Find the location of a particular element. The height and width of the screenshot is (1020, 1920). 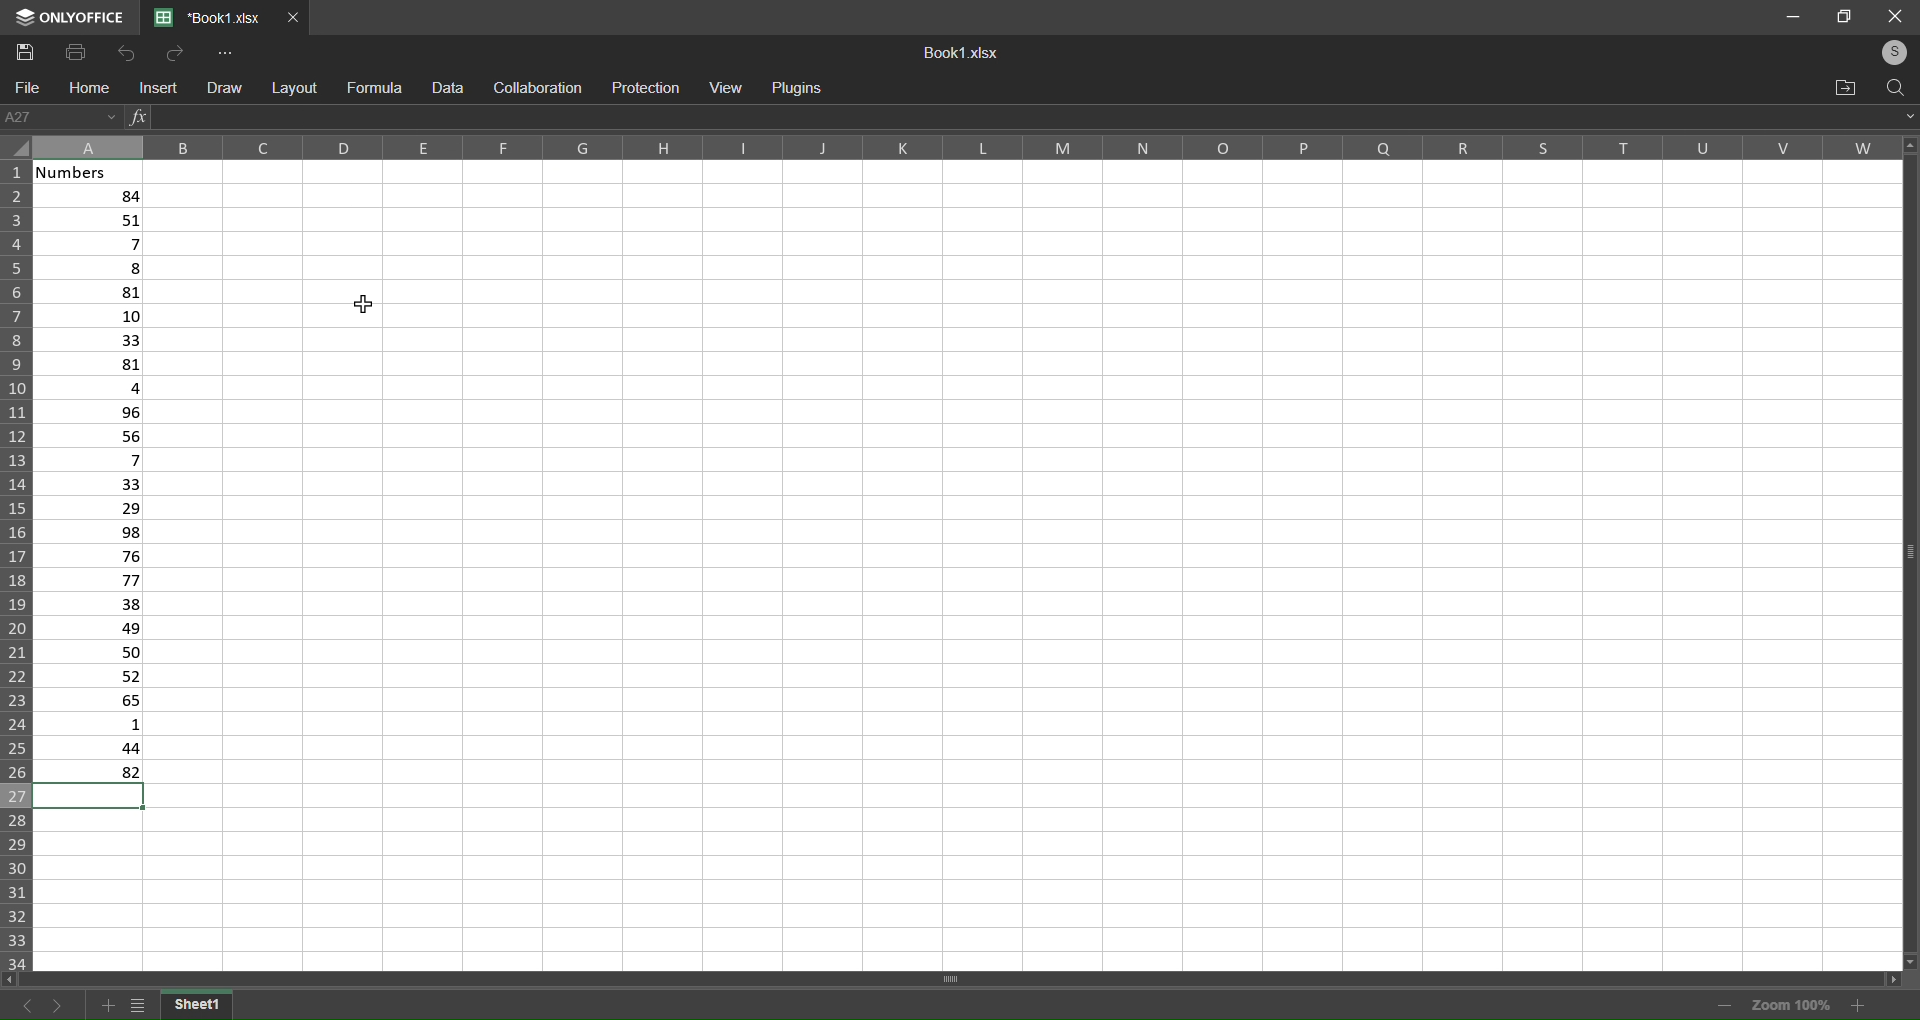

draw is located at coordinates (222, 88).